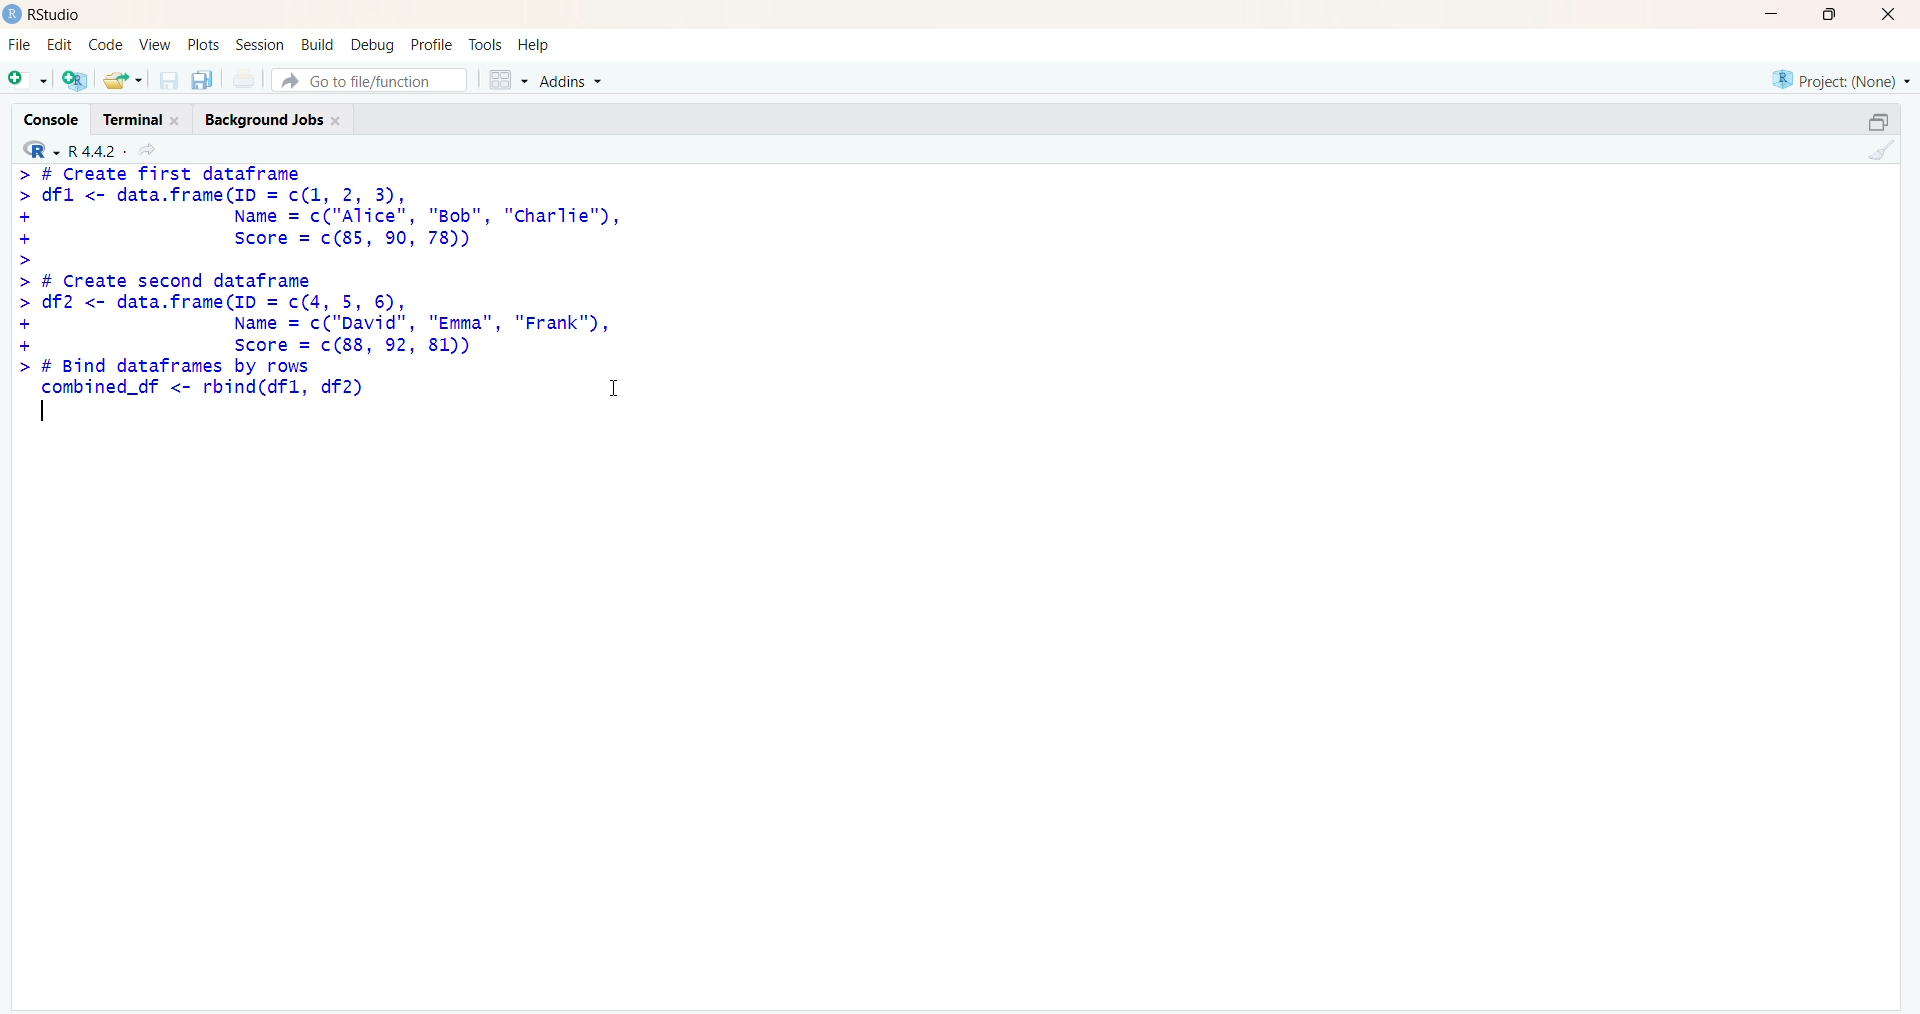  What do you see at coordinates (570, 81) in the screenshot?
I see `Addins ` at bounding box center [570, 81].